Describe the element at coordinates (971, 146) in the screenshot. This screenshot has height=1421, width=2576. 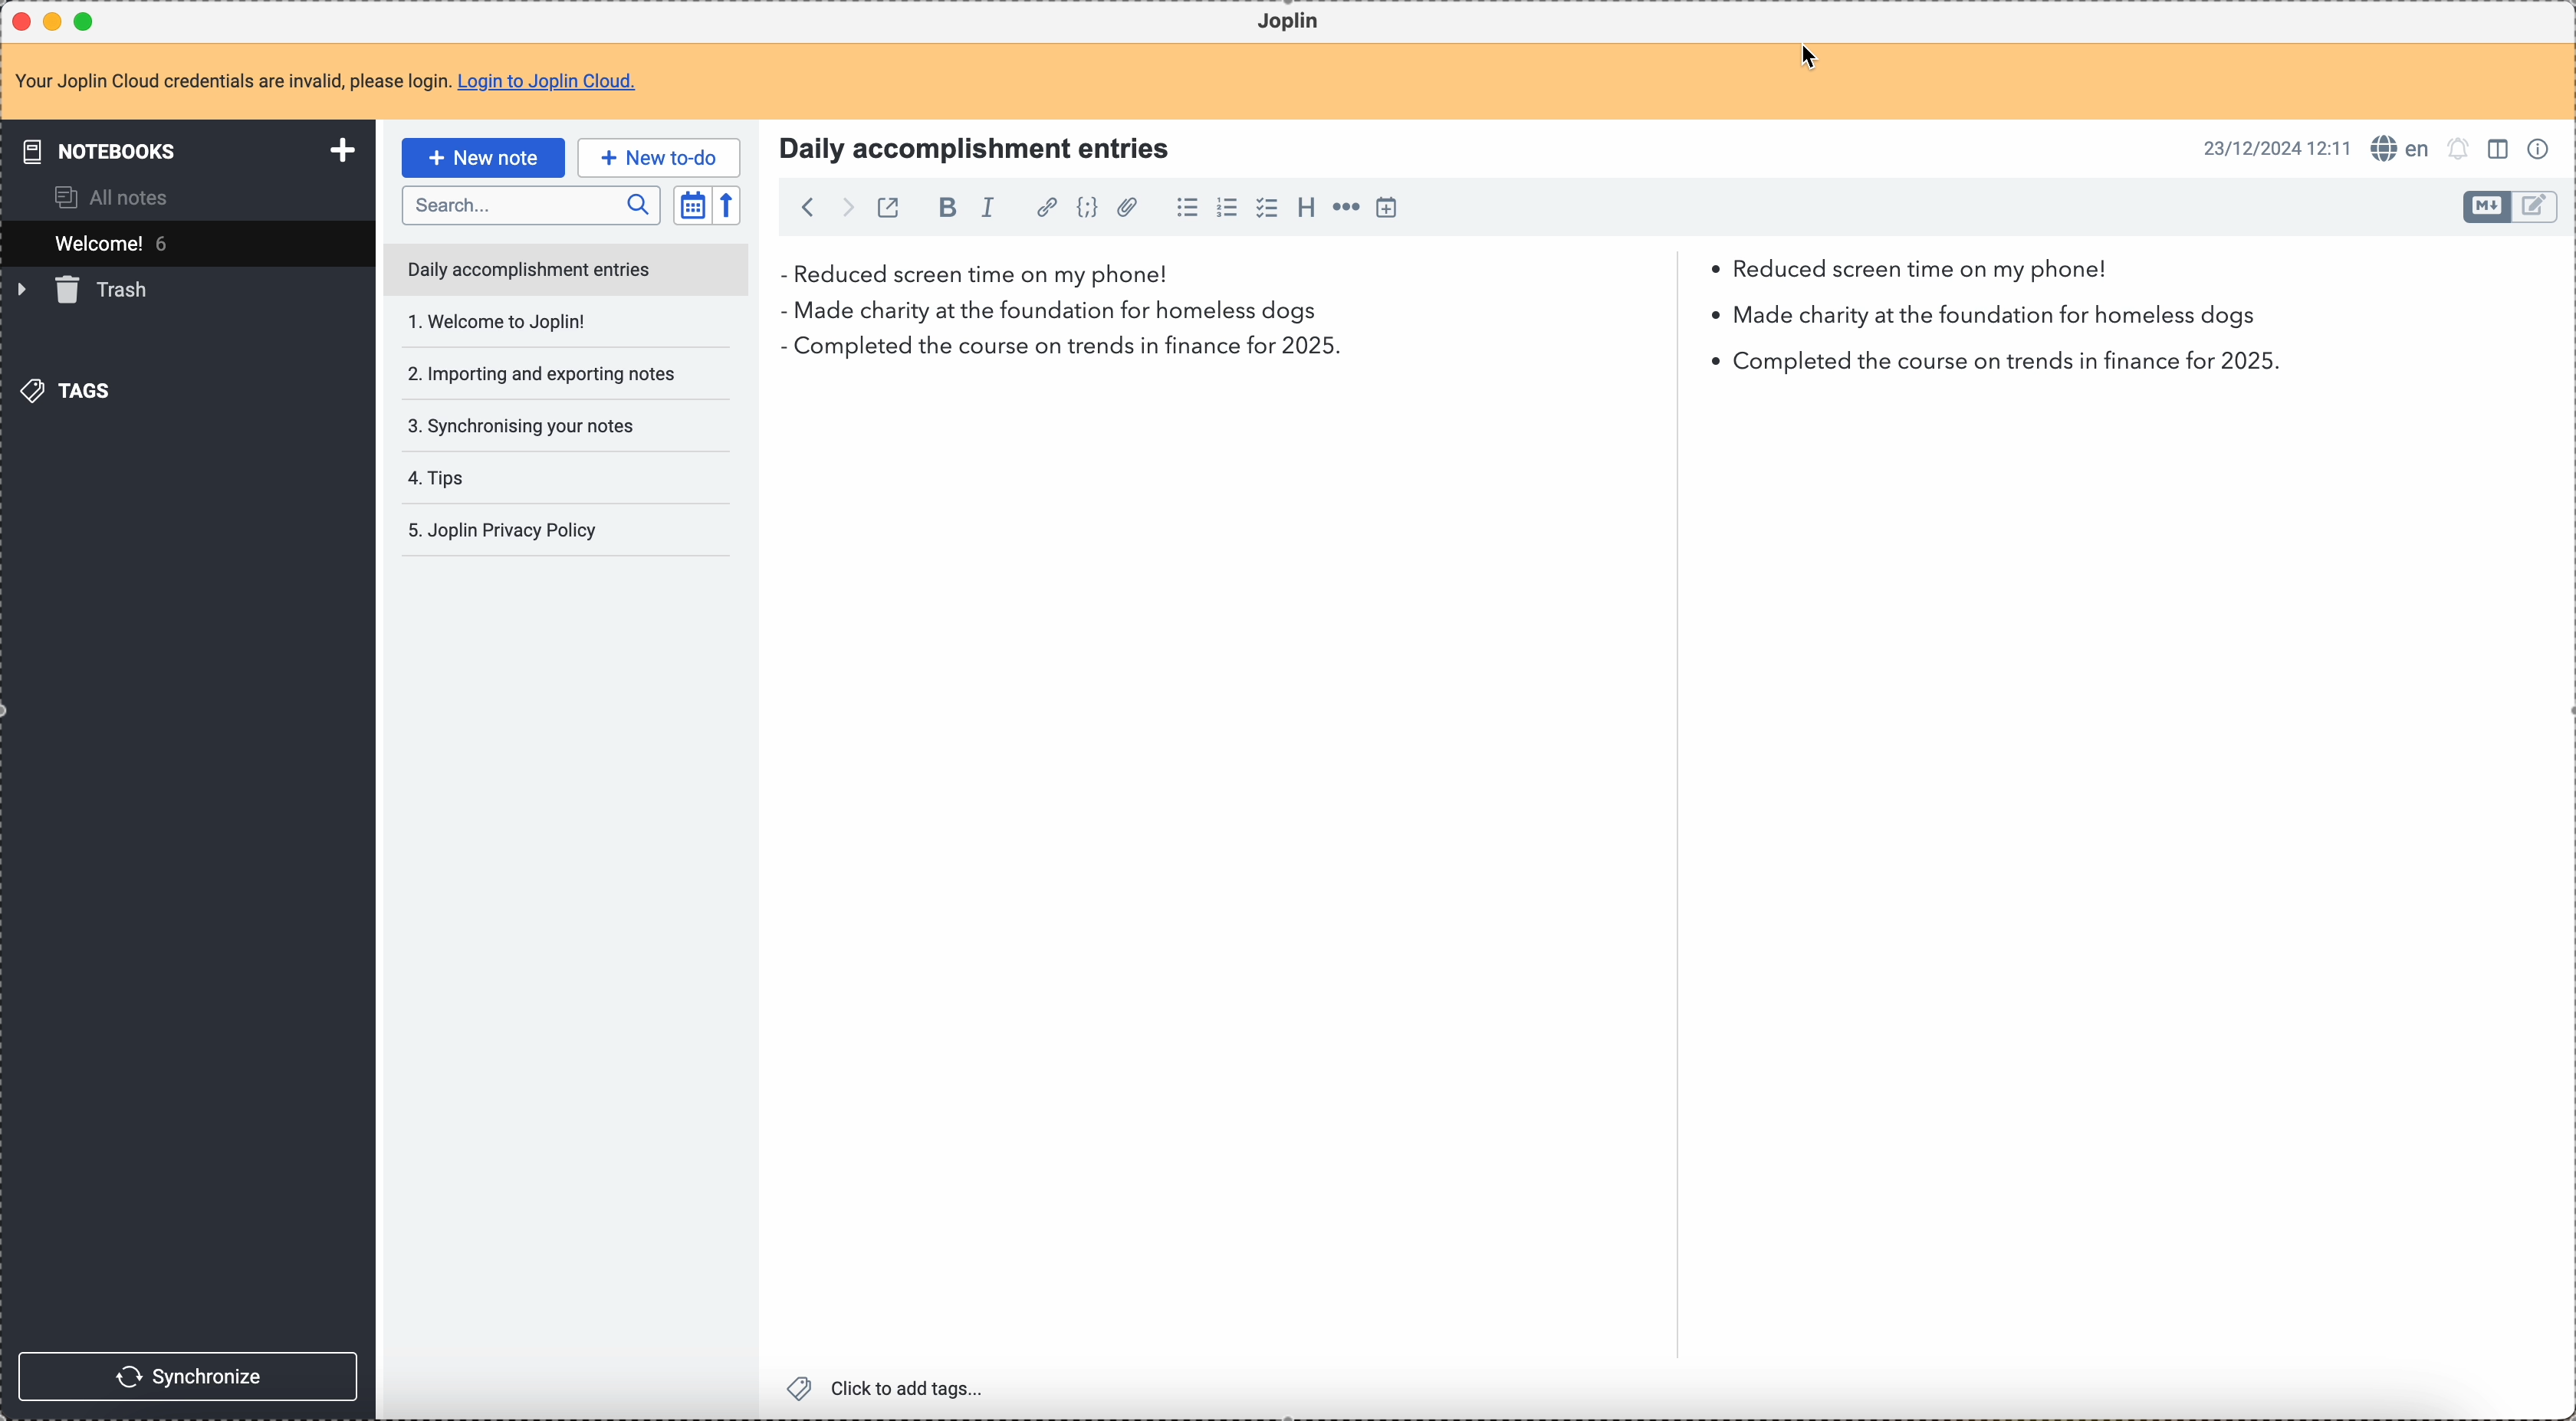
I see `Title` at that location.